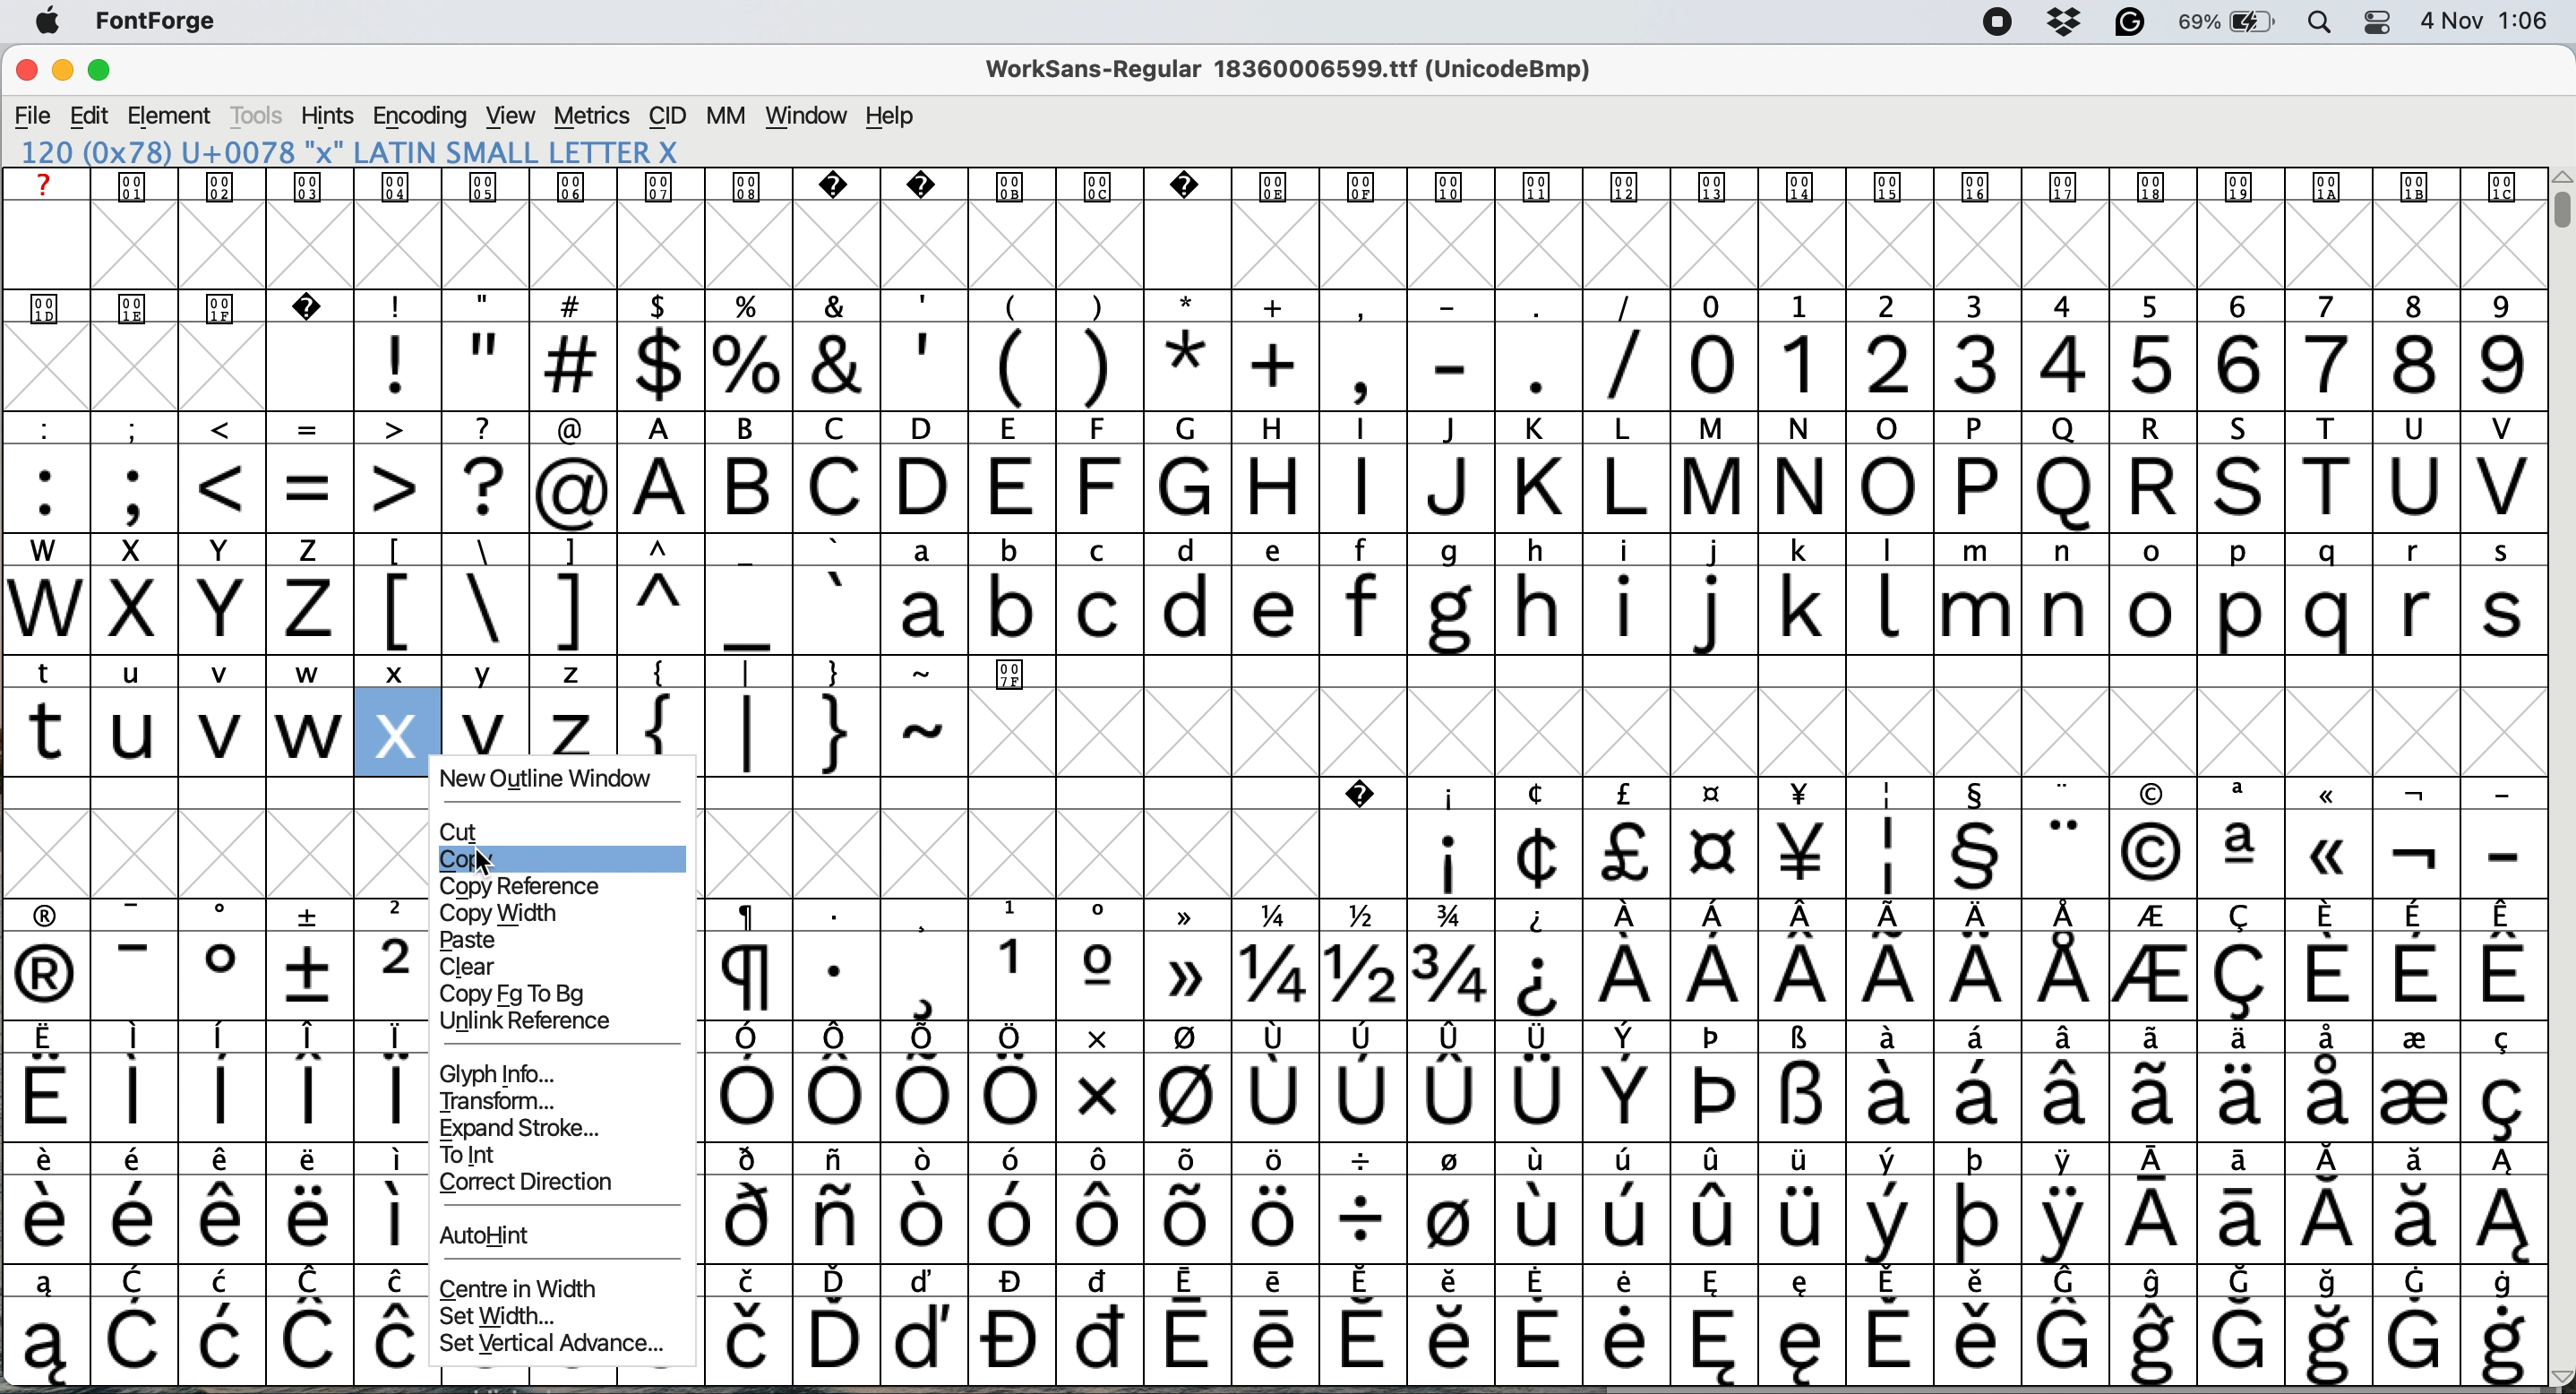  What do you see at coordinates (1576, 491) in the screenshot?
I see `capital letters a to v` at bounding box center [1576, 491].